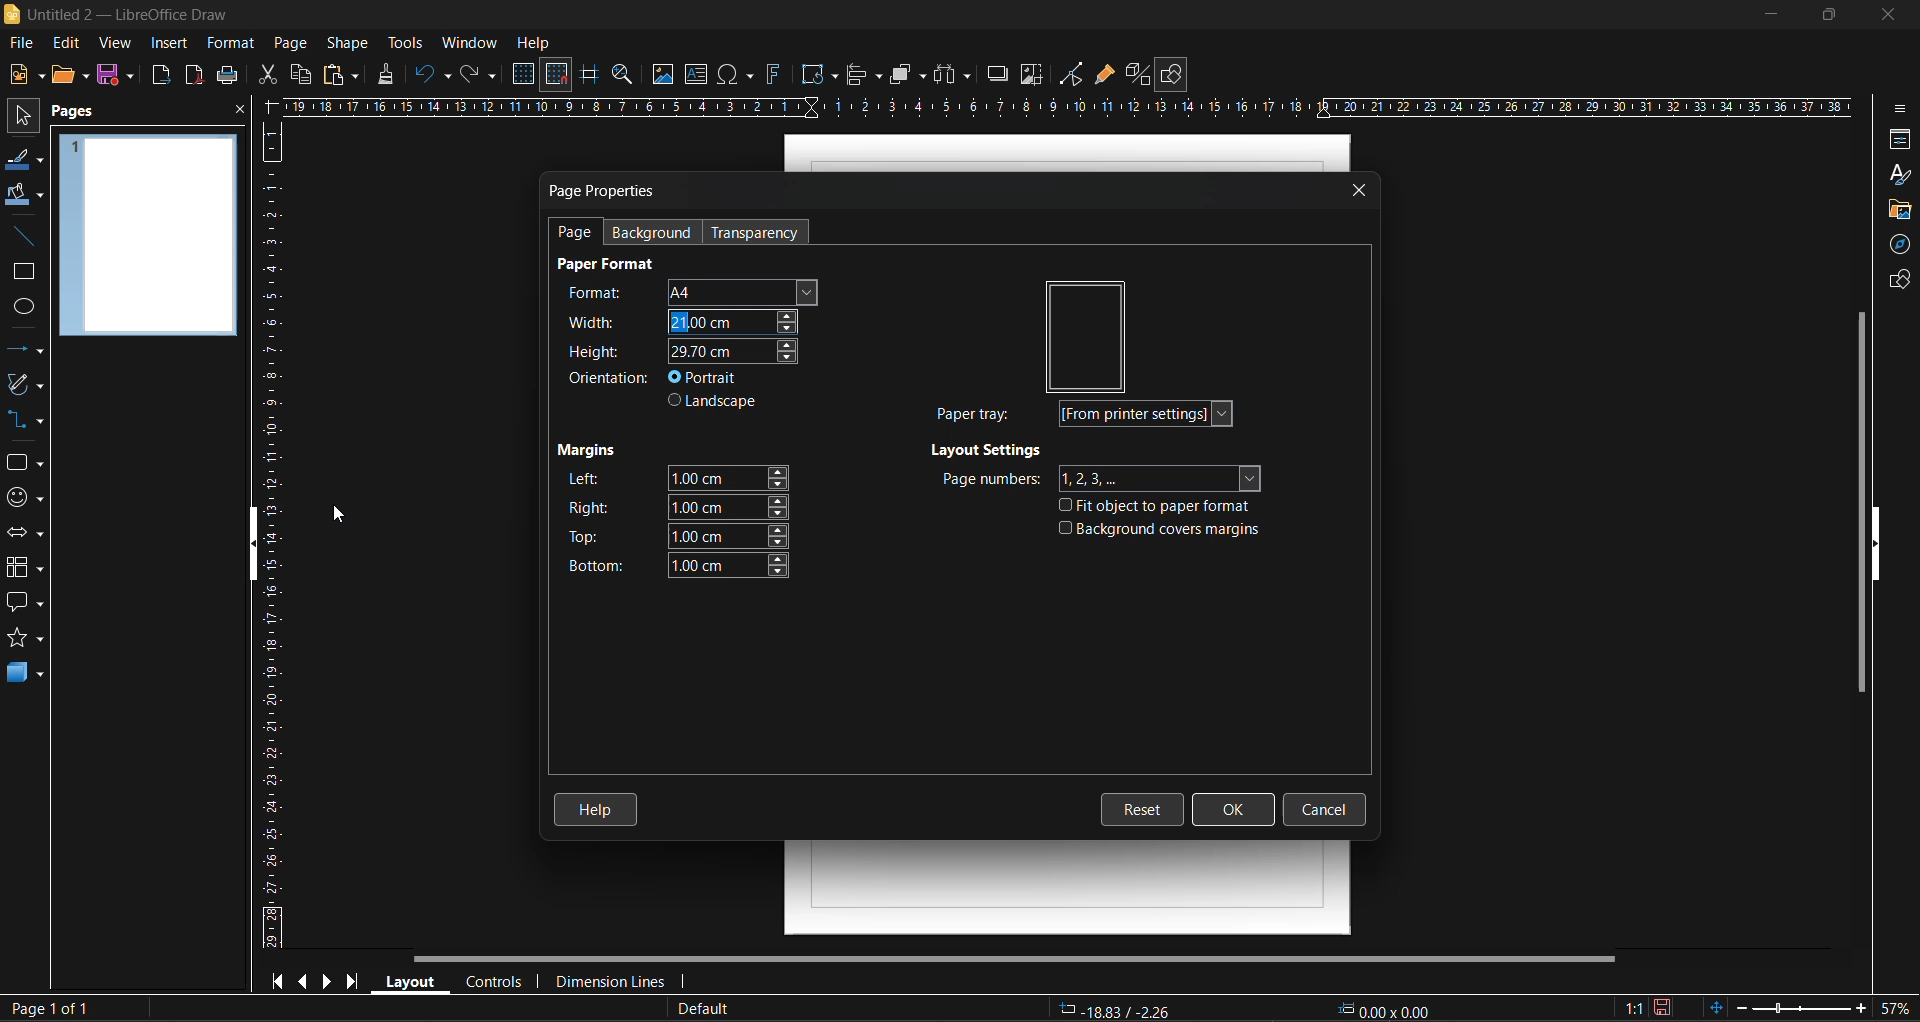  I want to click on fit object to paper format, so click(1162, 509).